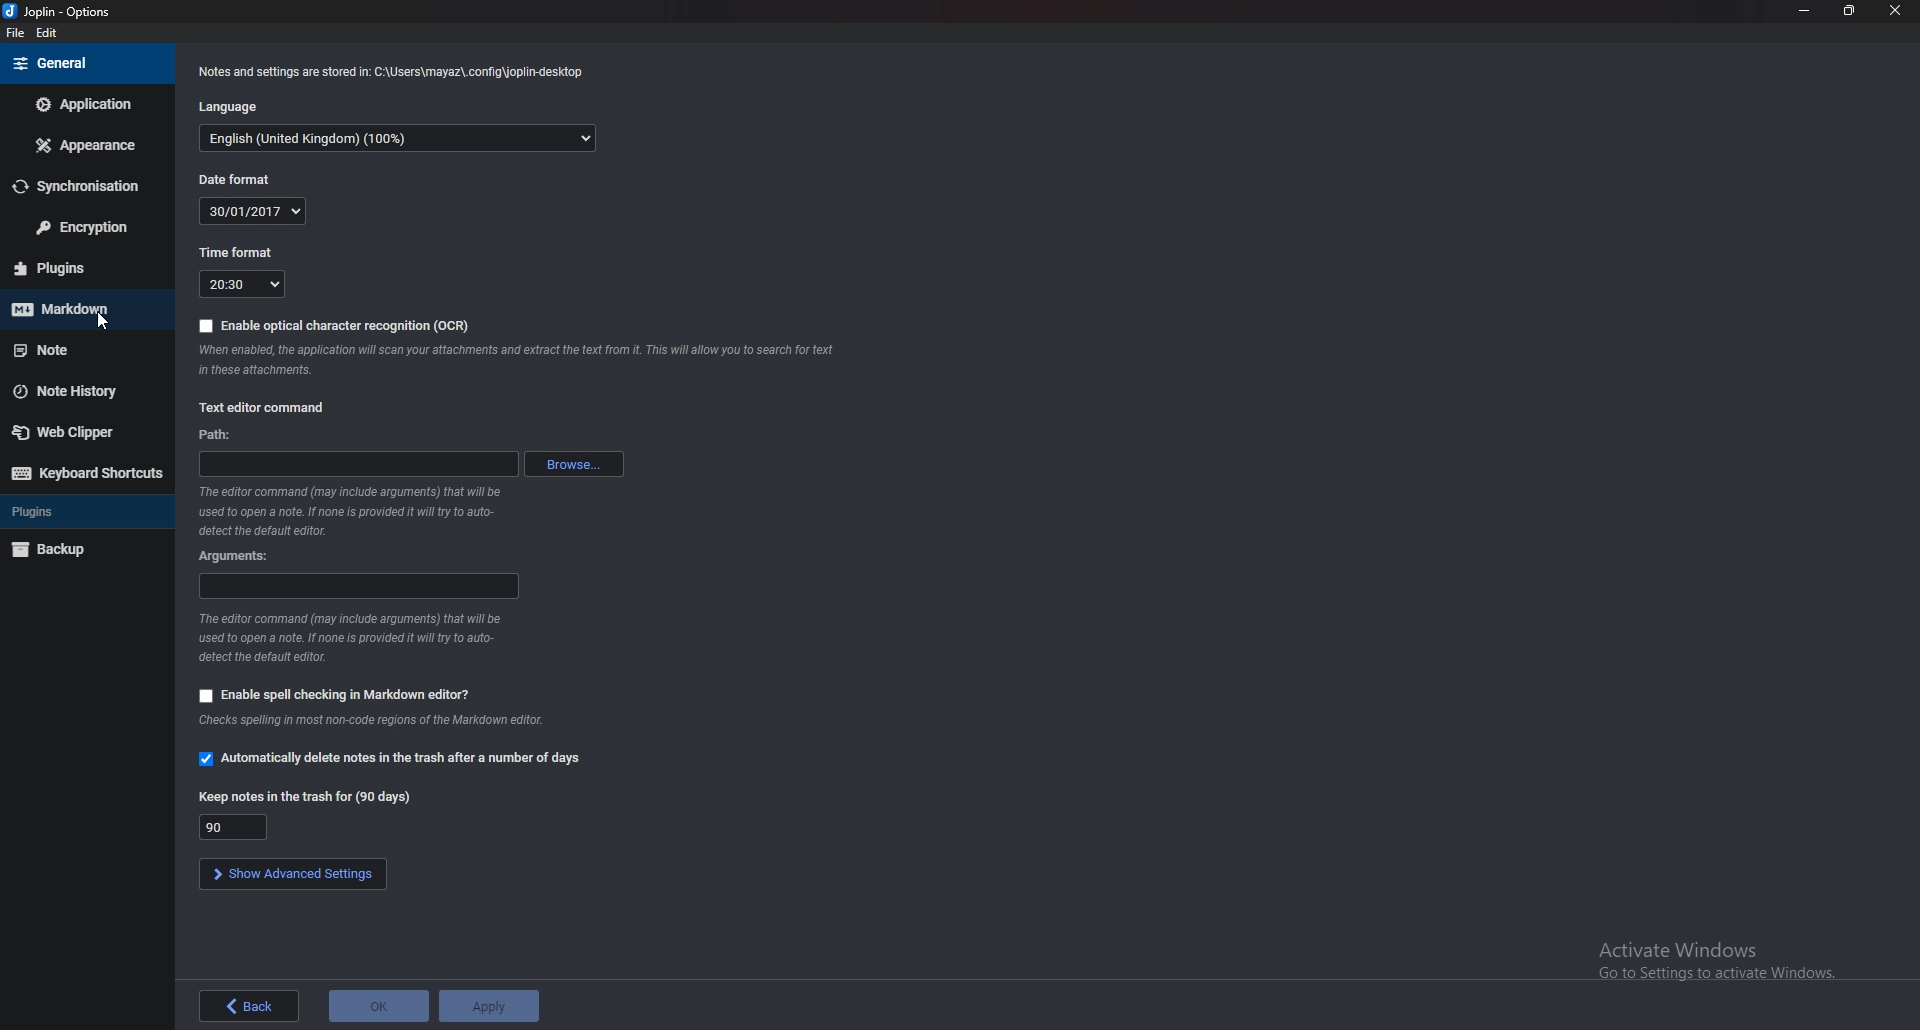 The image size is (1920, 1030). I want to click on cursor, so click(98, 320).